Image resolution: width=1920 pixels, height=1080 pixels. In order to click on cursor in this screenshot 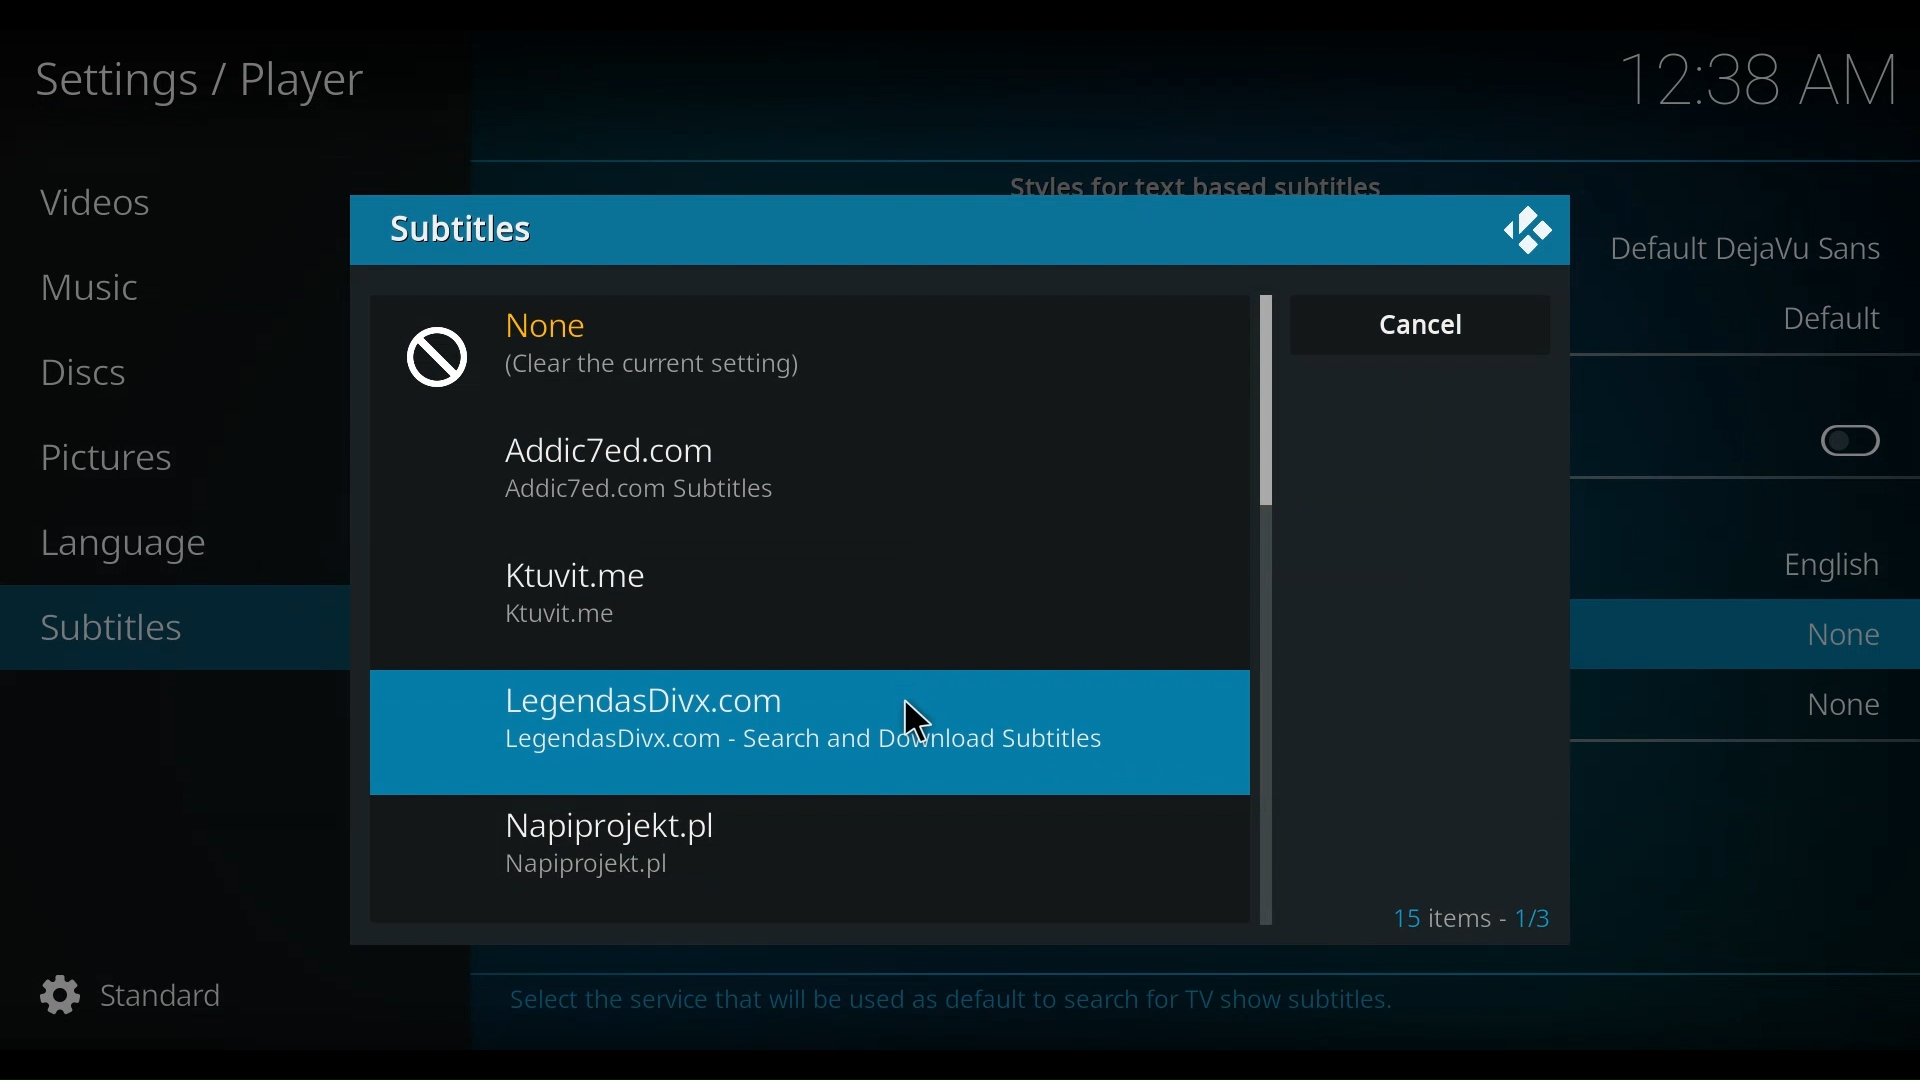, I will do `click(920, 722)`.